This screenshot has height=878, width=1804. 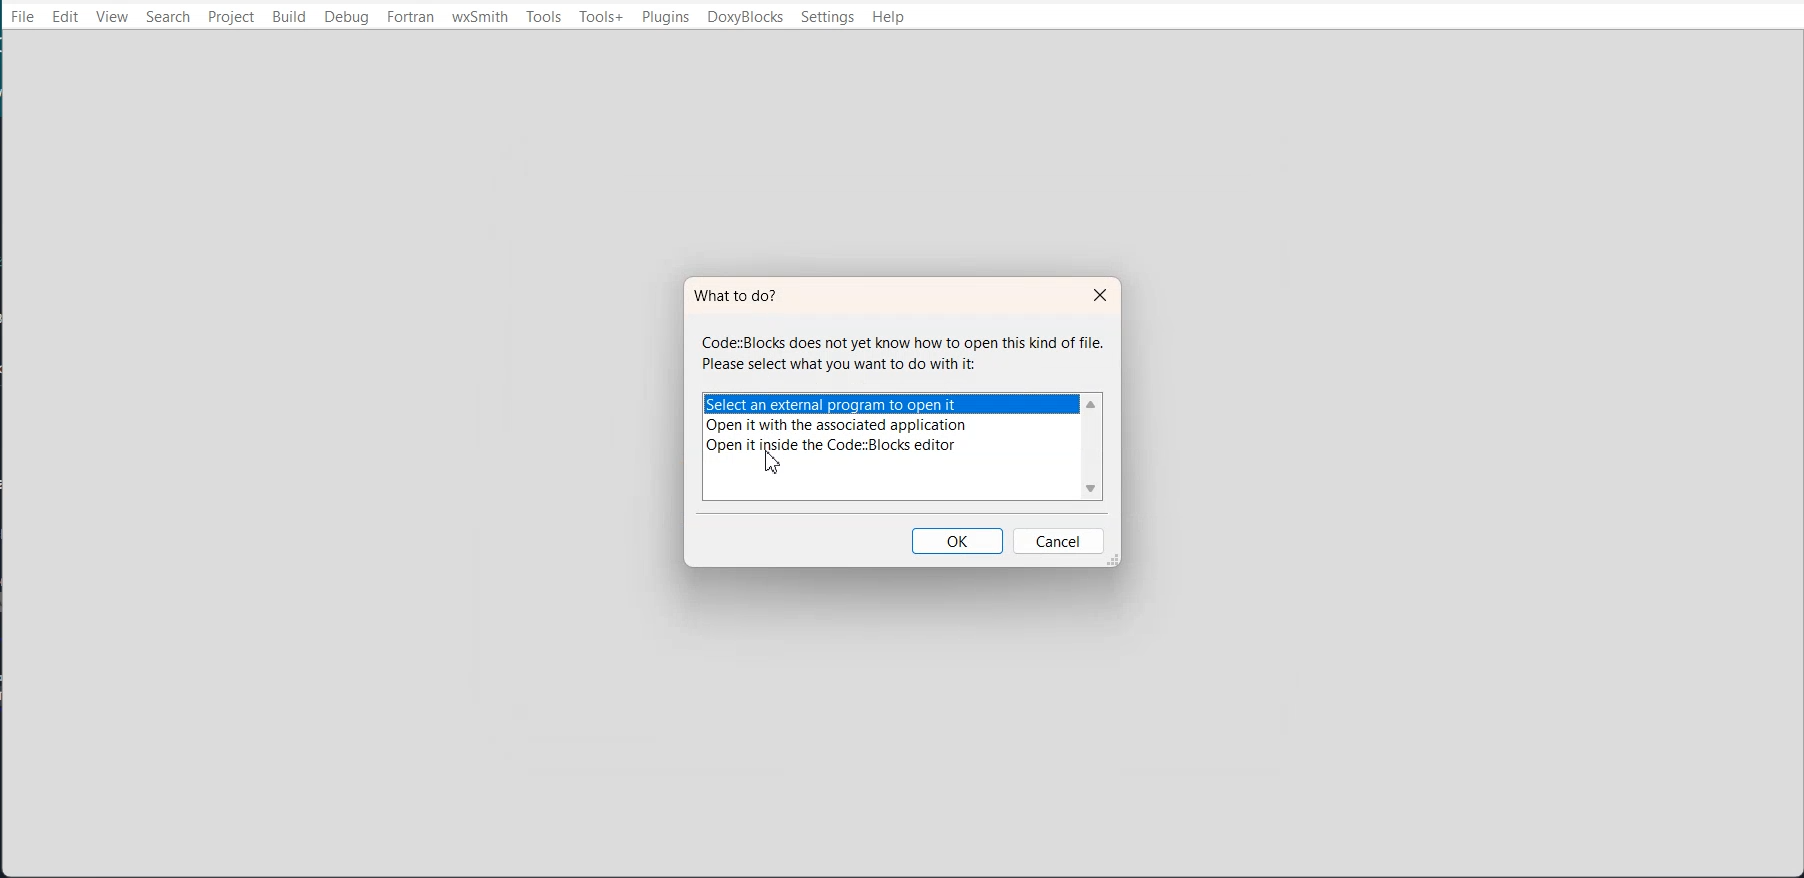 What do you see at coordinates (827, 17) in the screenshot?
I see `Settings` at bounding box center [827, 17].